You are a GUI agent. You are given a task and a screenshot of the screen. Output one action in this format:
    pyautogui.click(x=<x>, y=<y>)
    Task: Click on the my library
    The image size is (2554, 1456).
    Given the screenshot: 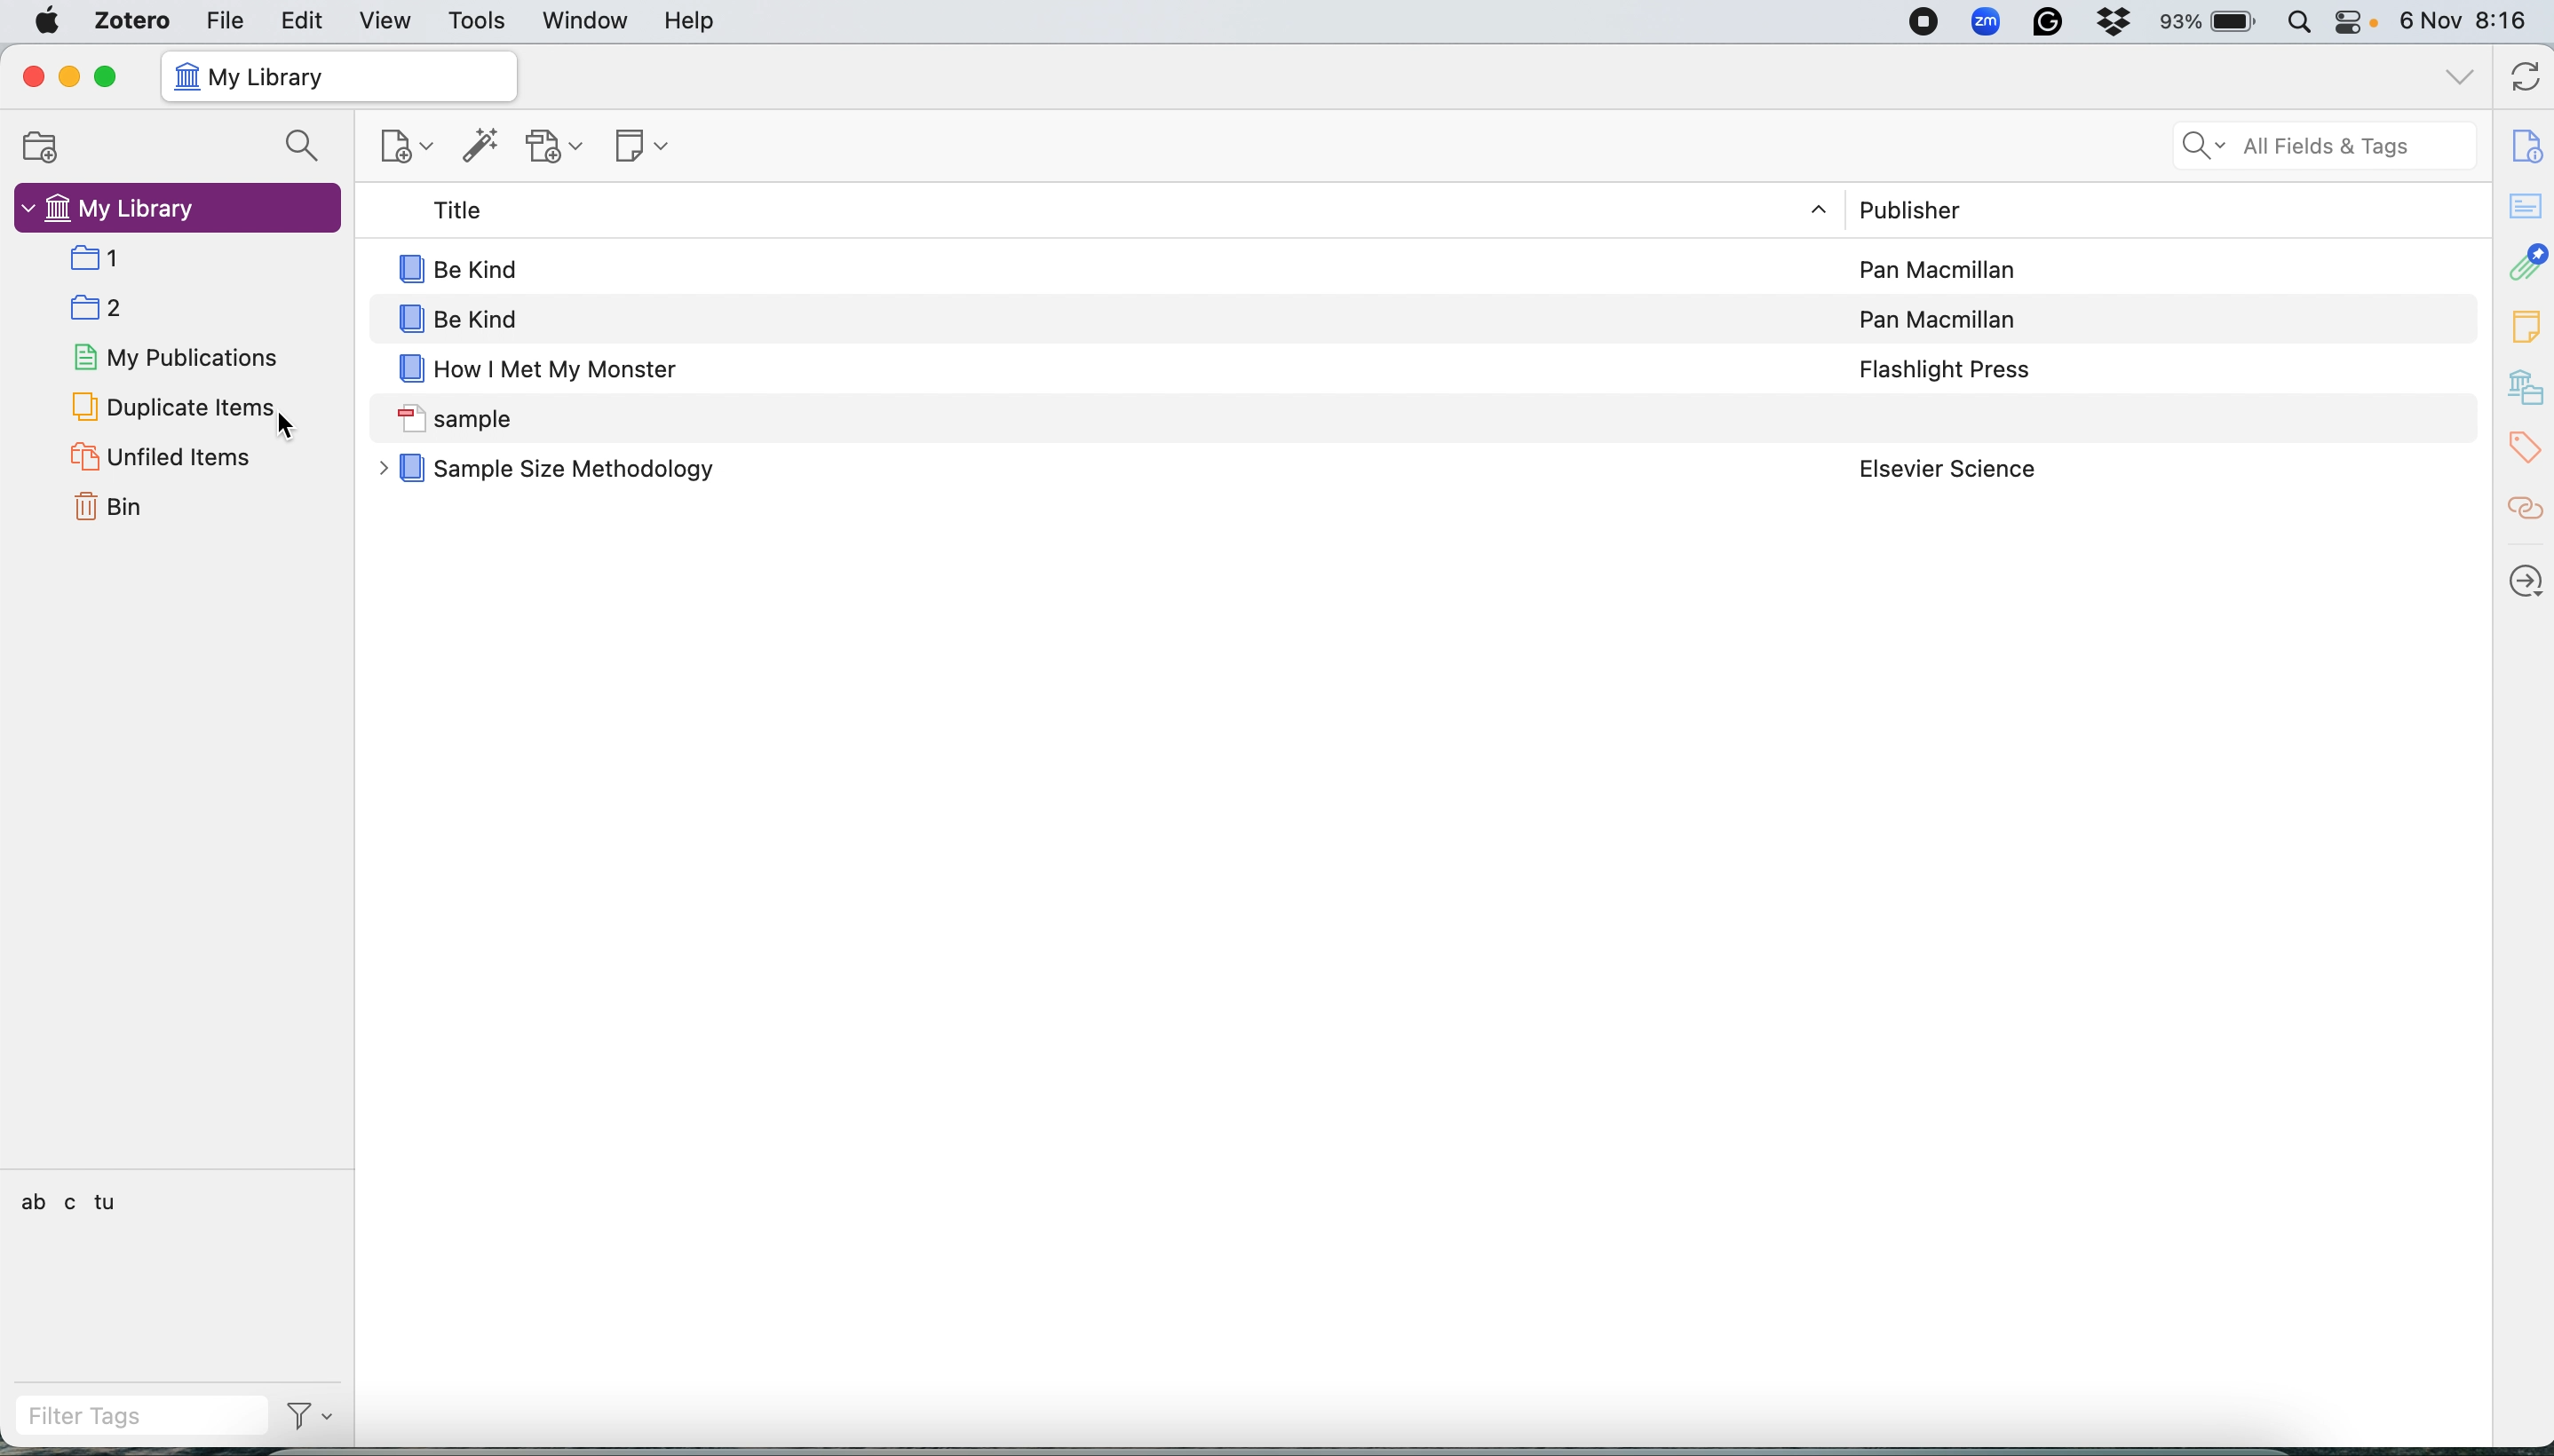 What is the action you would take?
    pyautogui.click(x=339, y=75)
    